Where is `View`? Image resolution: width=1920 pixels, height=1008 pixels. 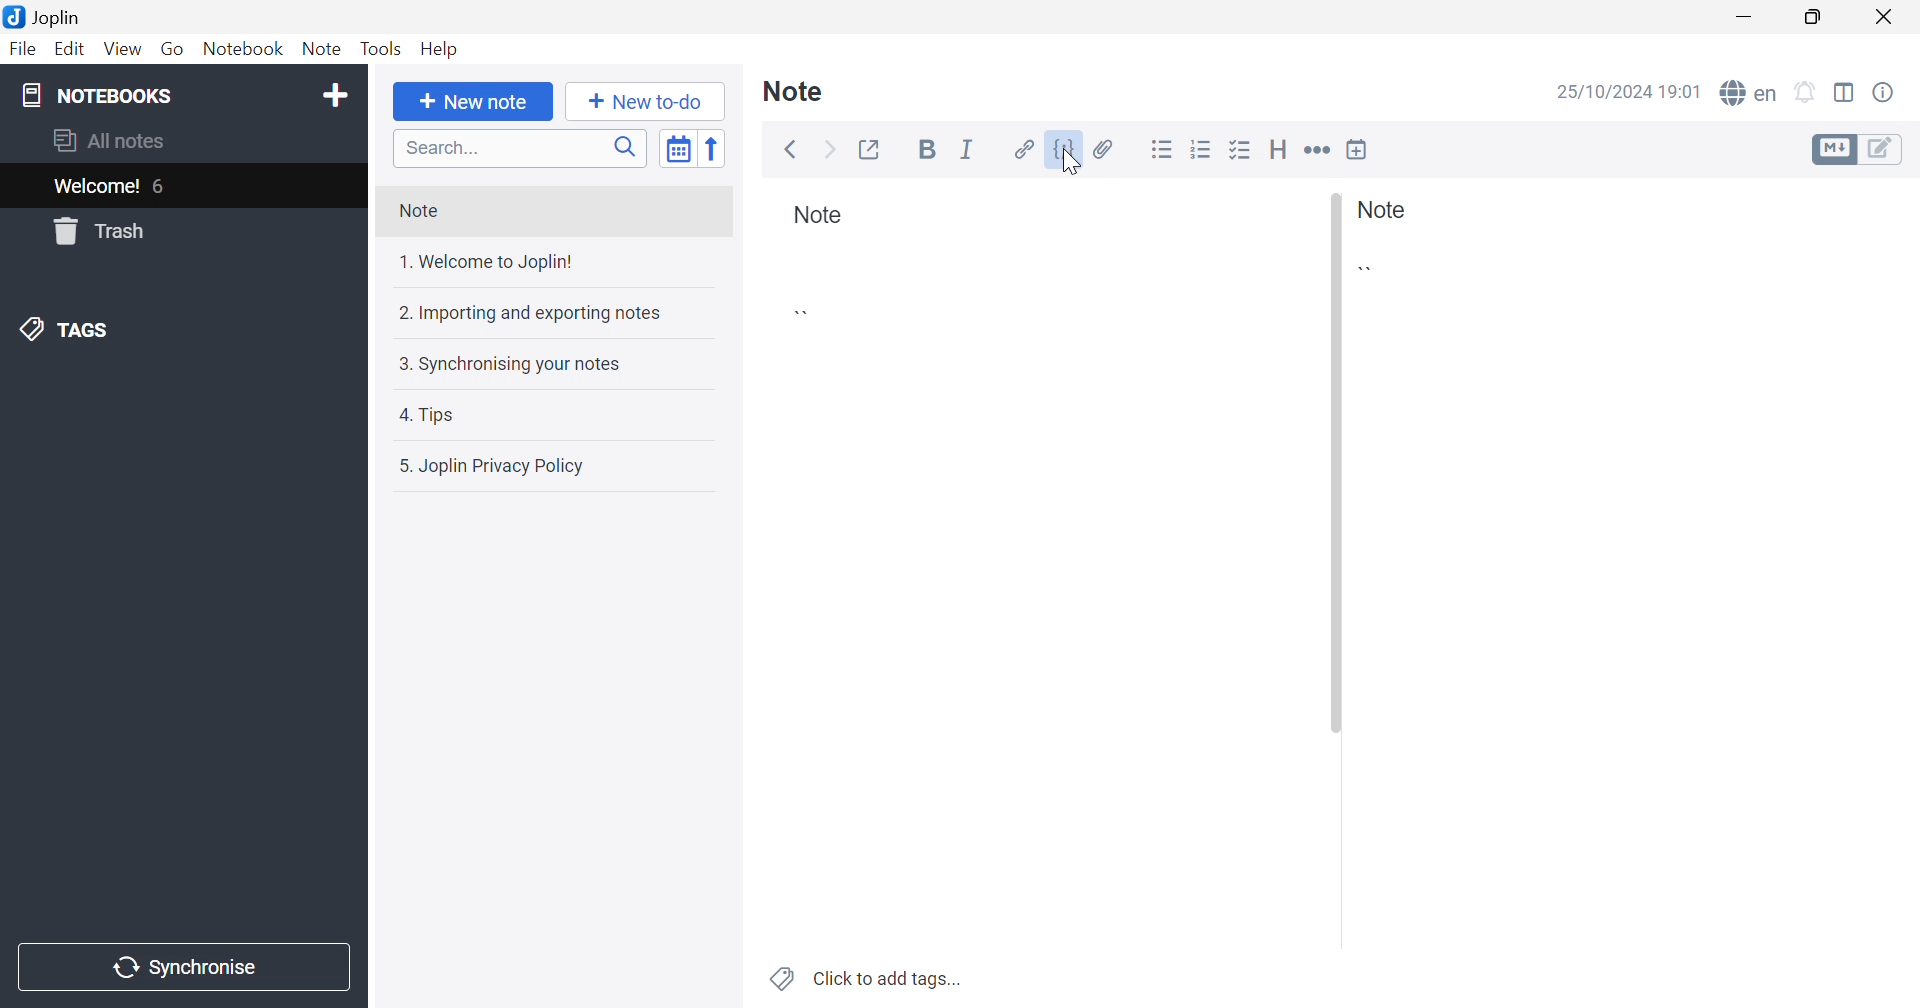
View is located at coordinates (119, 48).